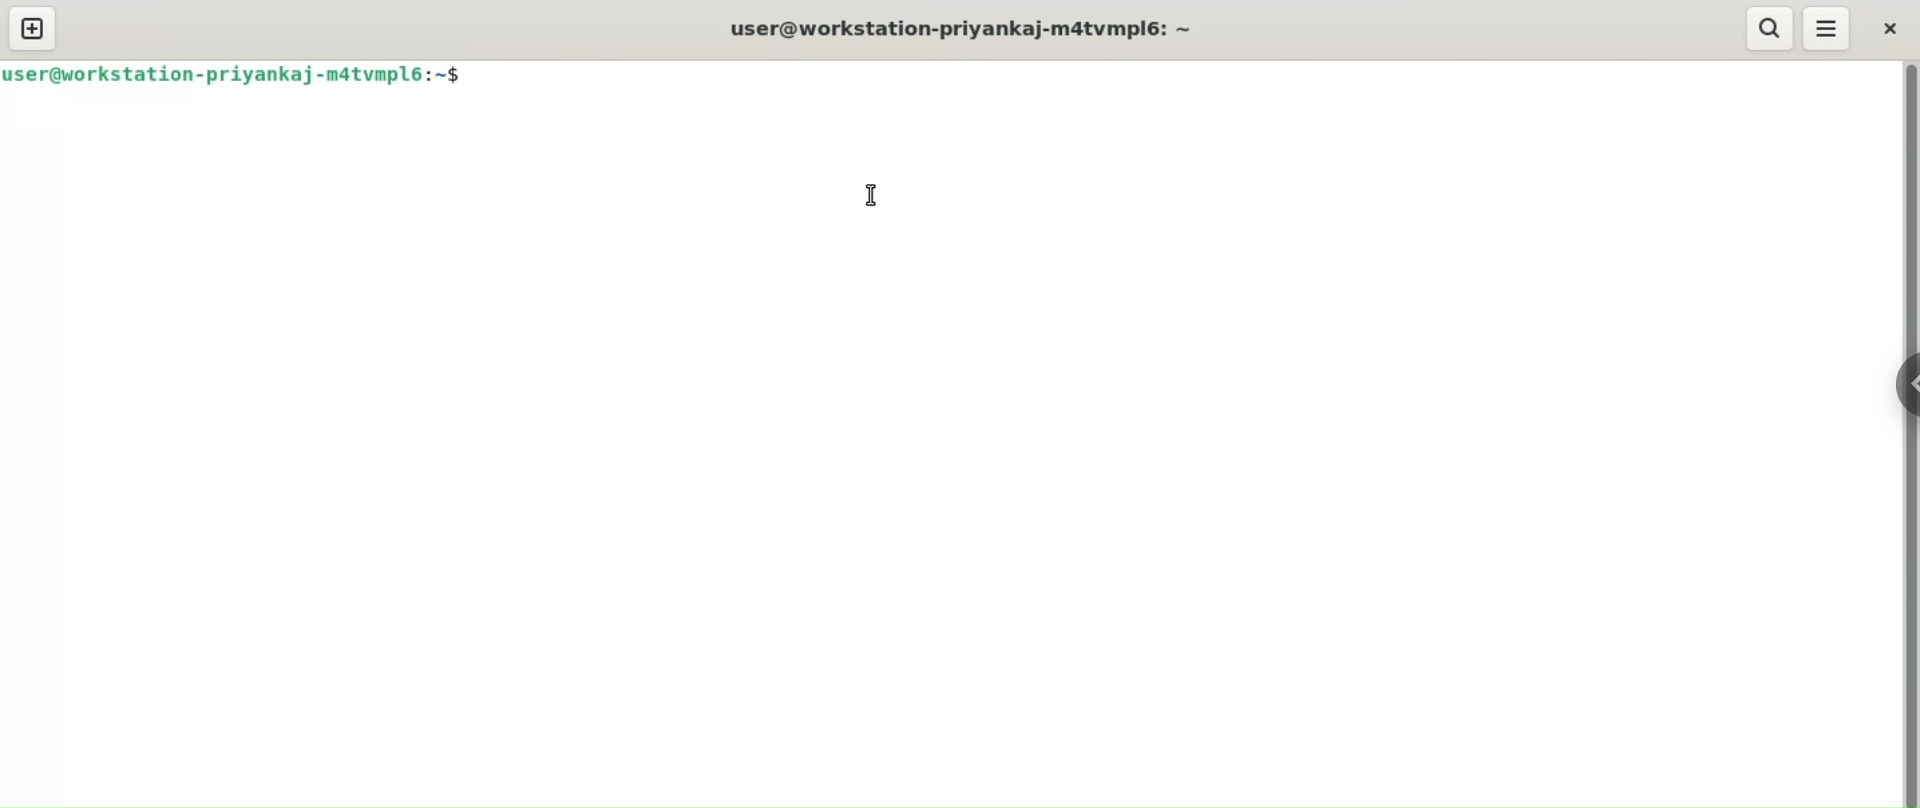  I want to click on new tab, so click(31, 27).